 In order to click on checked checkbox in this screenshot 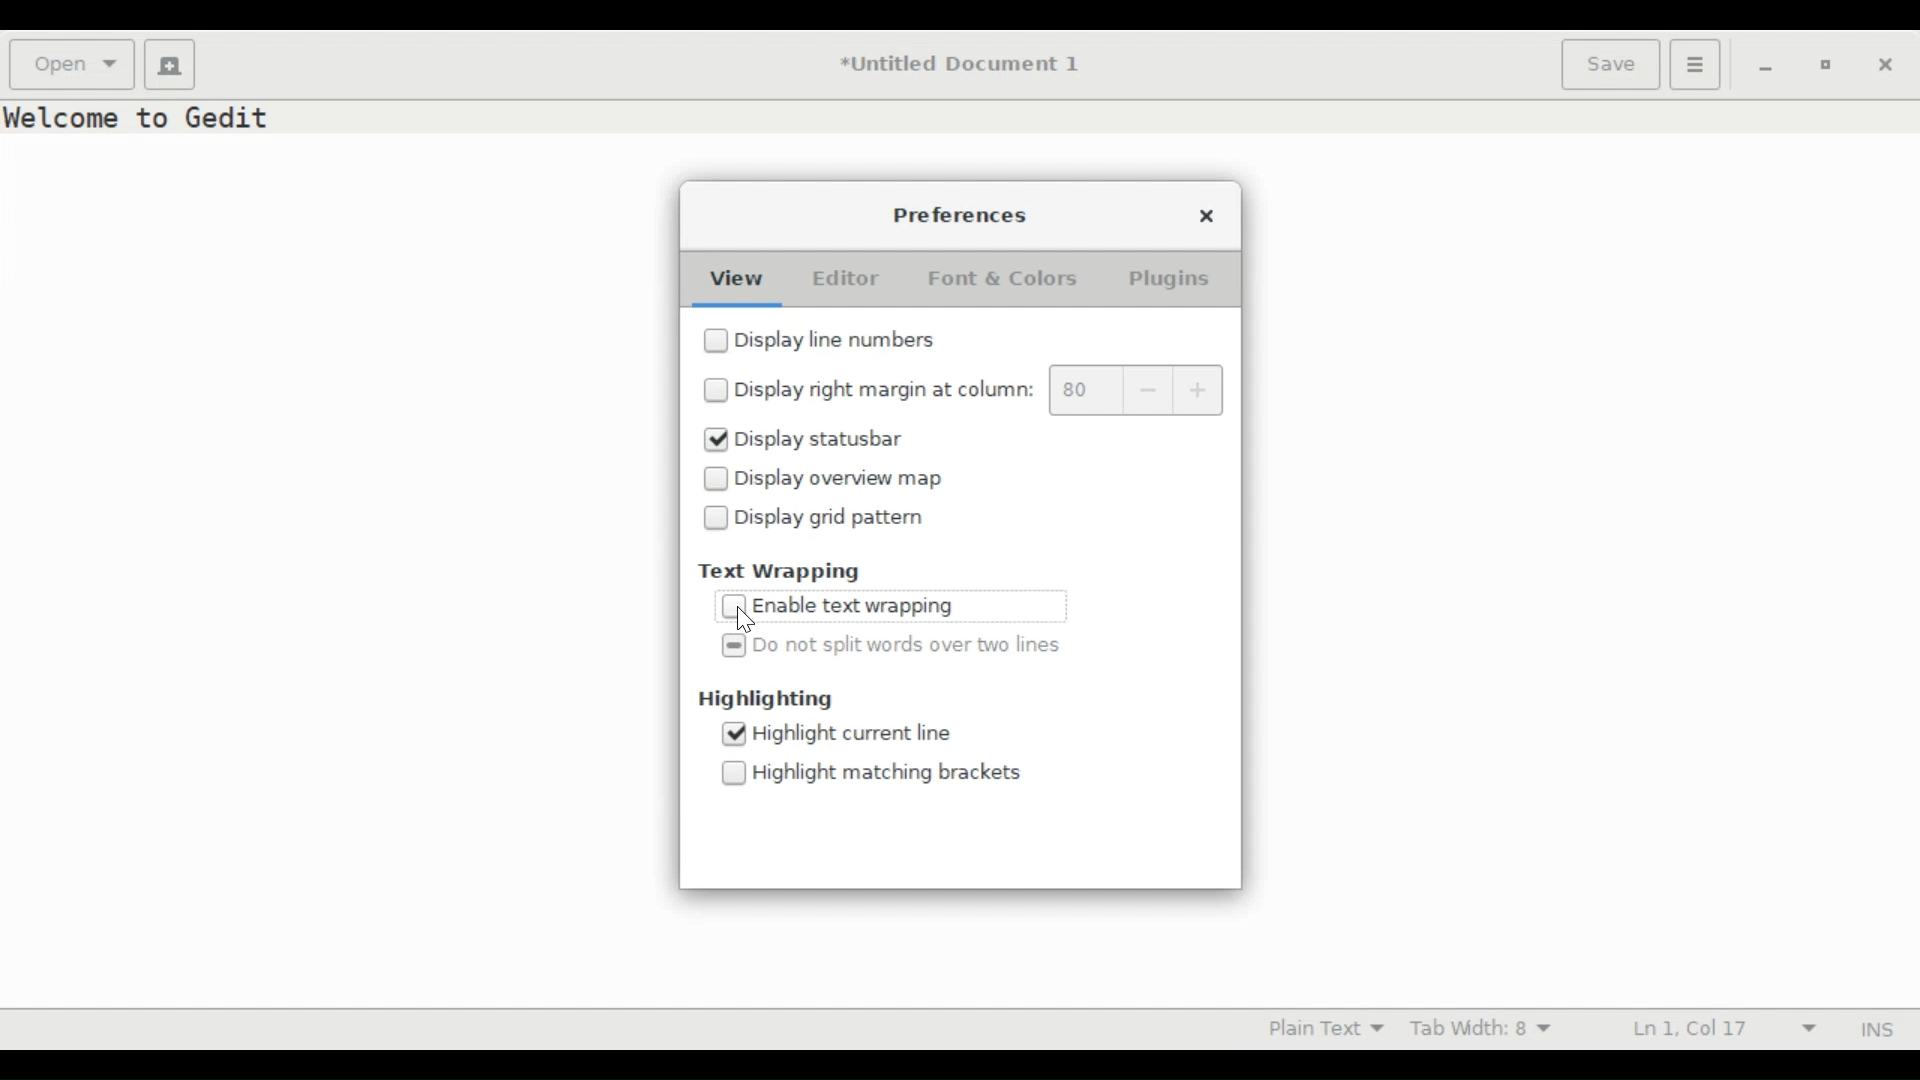, I will do `click(733, 735)`.